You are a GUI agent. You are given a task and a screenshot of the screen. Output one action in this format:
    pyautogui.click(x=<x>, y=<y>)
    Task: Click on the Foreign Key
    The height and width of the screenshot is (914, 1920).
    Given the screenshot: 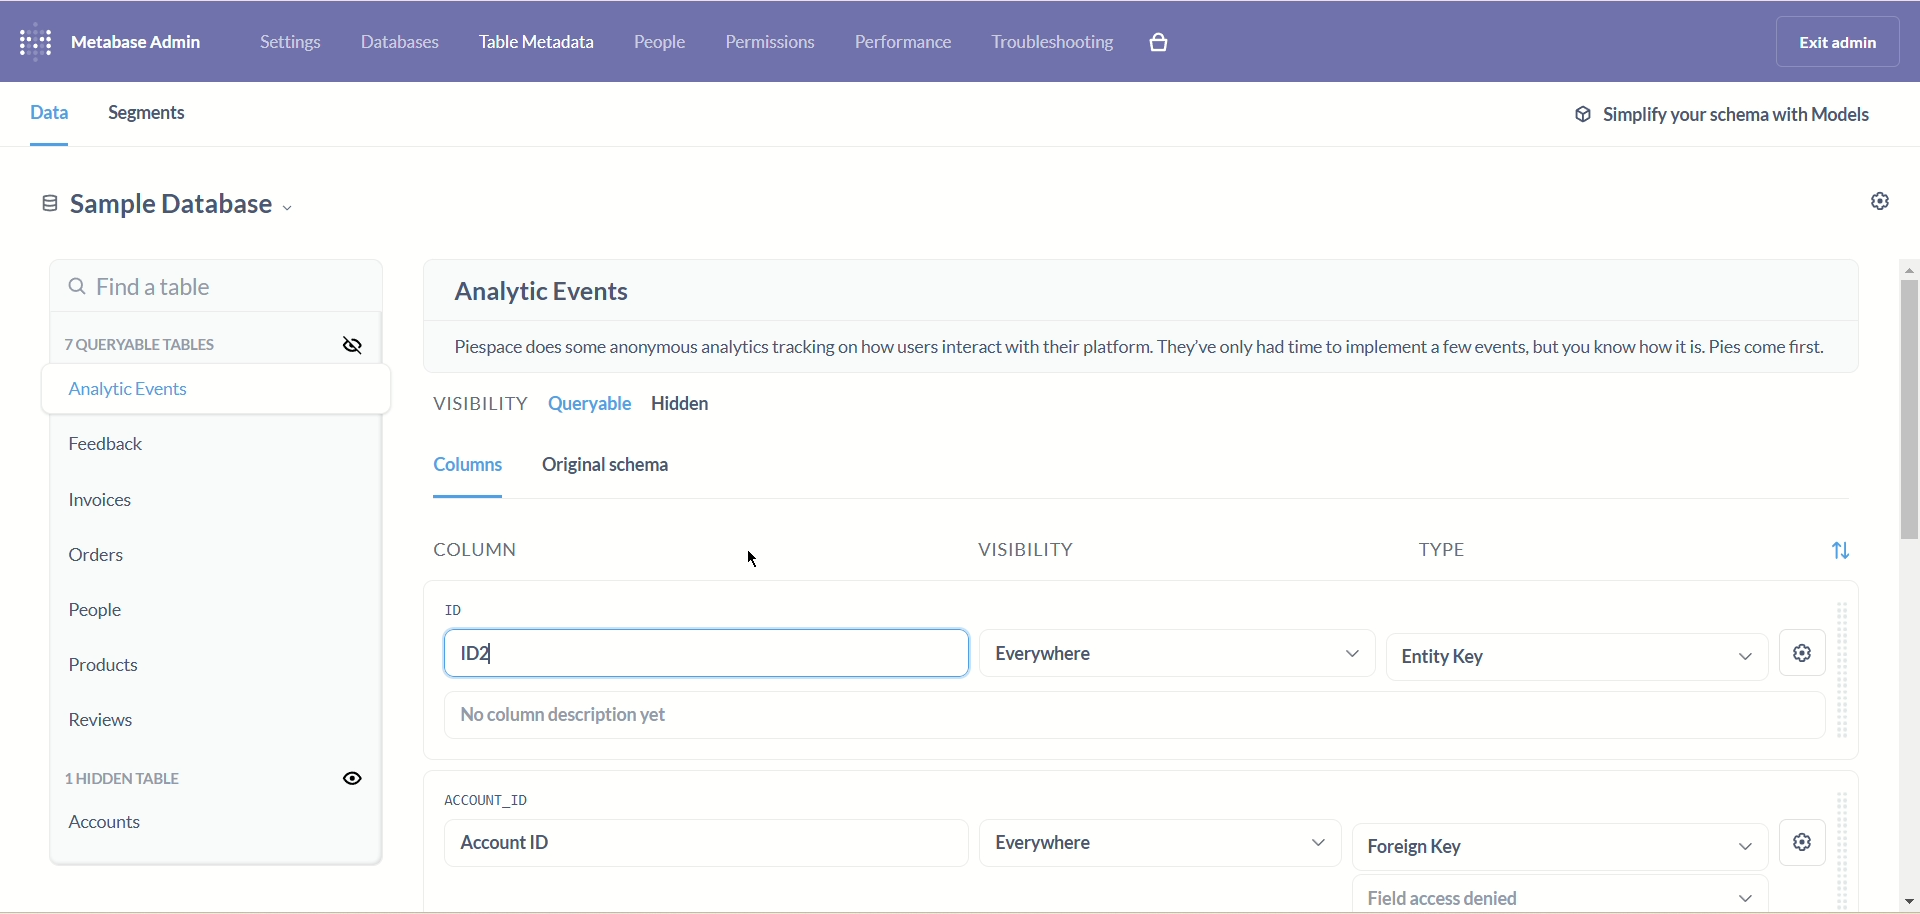 What is the action you would take?
    pyautogui.click(x=1555, y=845)
    